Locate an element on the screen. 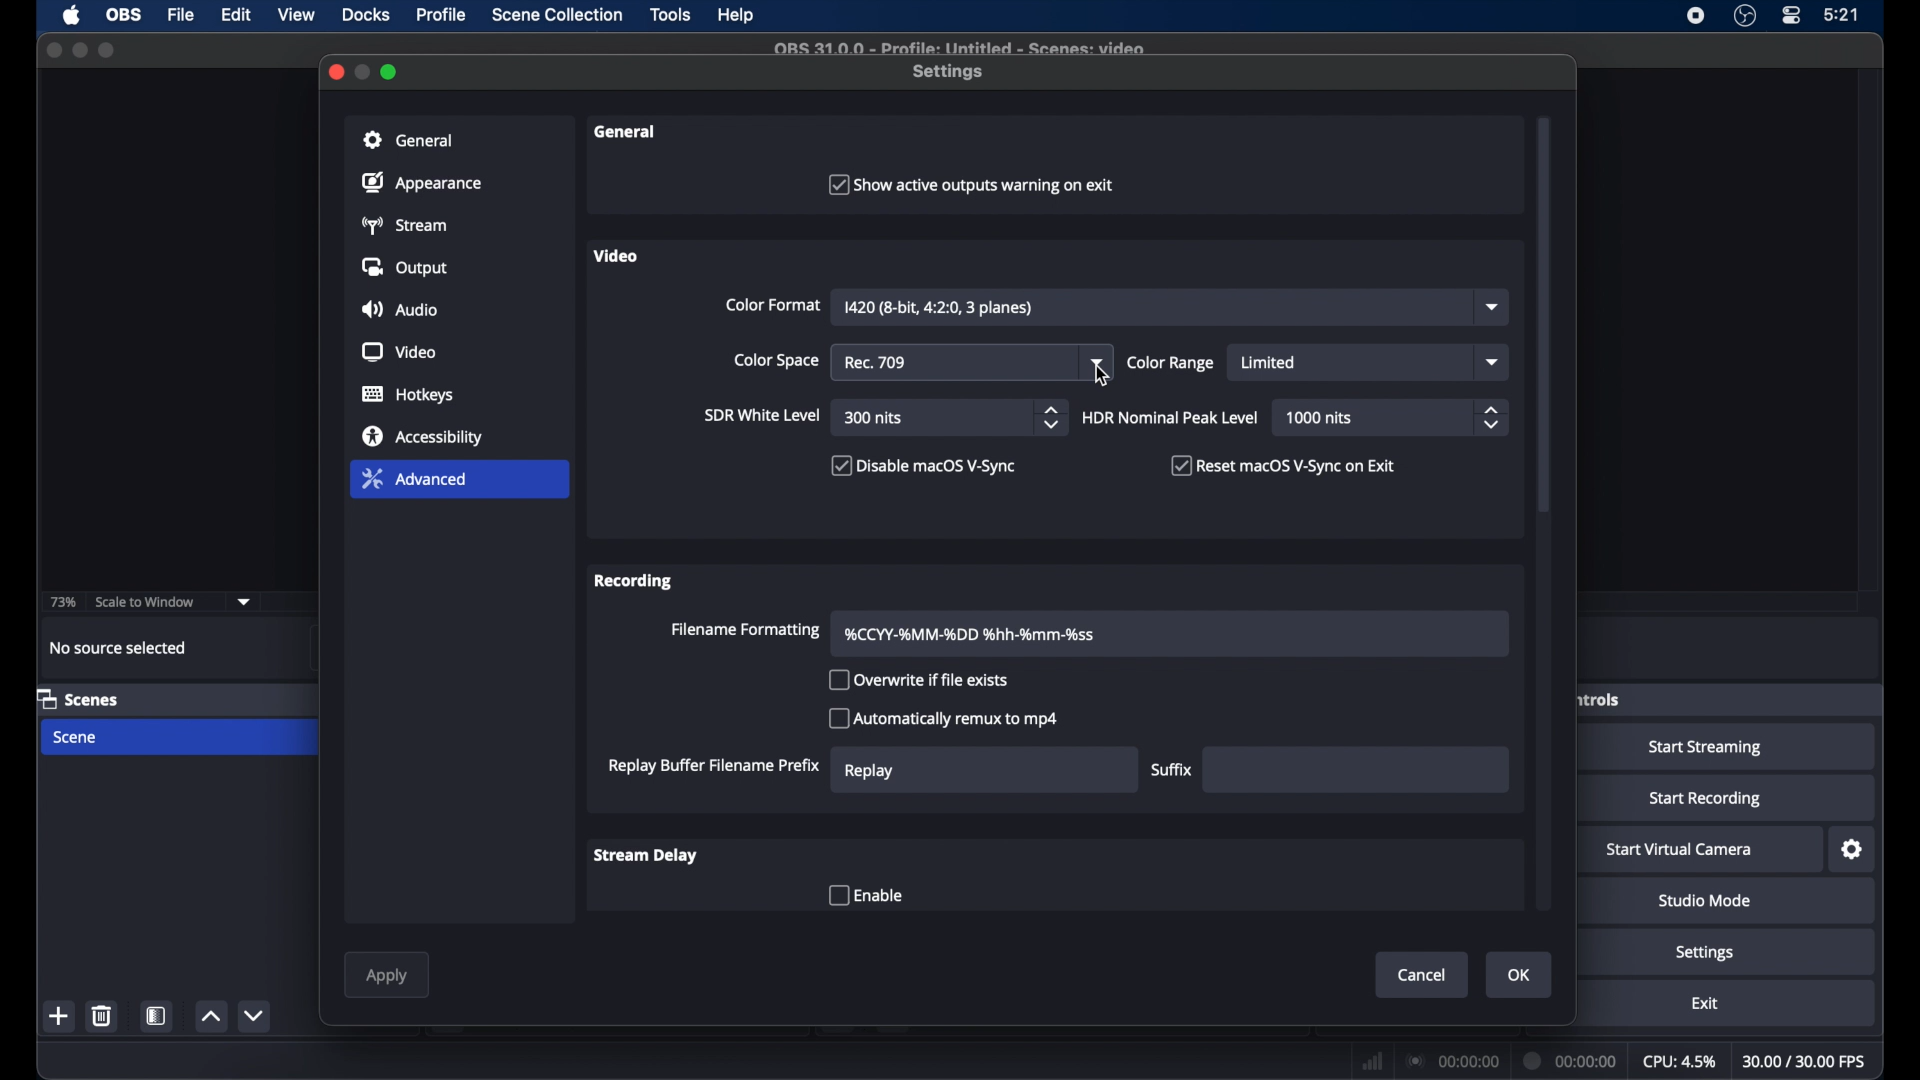 The height and width of the screenshot is (1080, 1920). 1000 nits is located at coordinates (1320, 418).